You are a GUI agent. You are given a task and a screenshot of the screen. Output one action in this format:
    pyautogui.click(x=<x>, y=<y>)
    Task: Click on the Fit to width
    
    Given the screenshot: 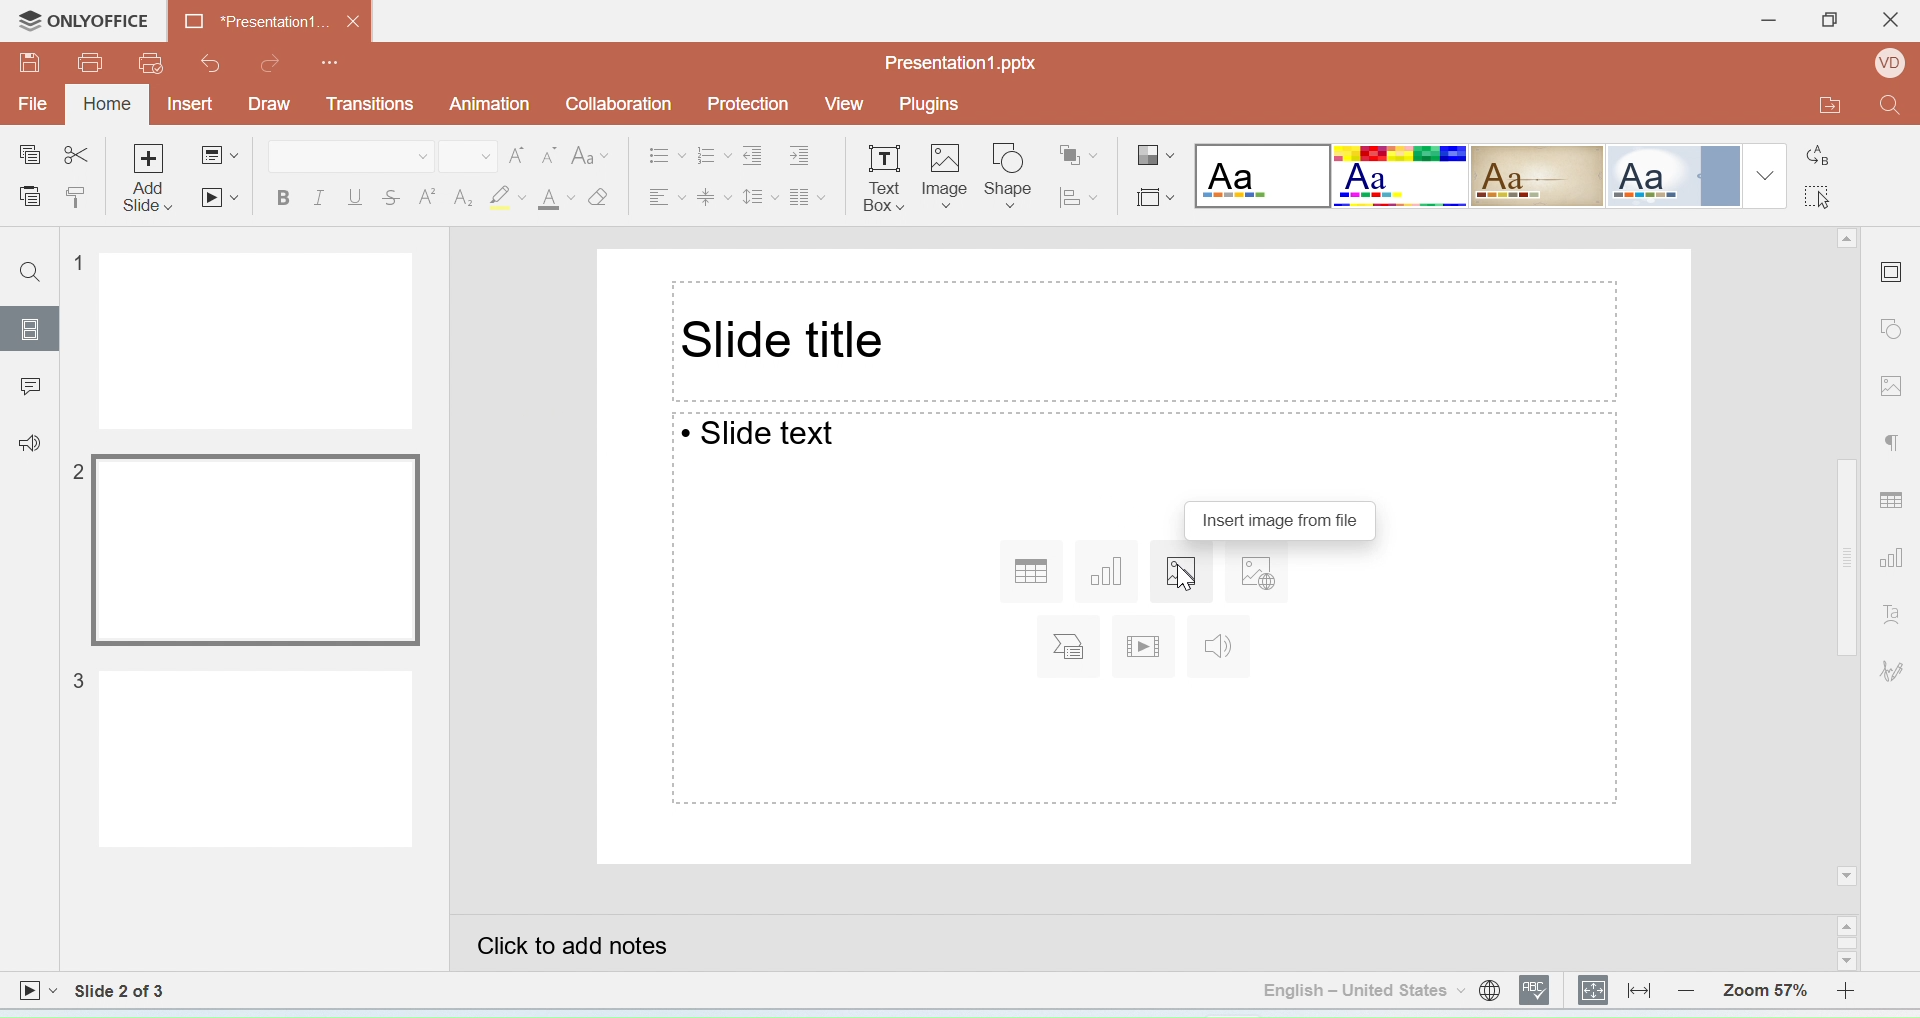 What is the action you would take?
    pyautogui.click(x=1640, y=990)
    